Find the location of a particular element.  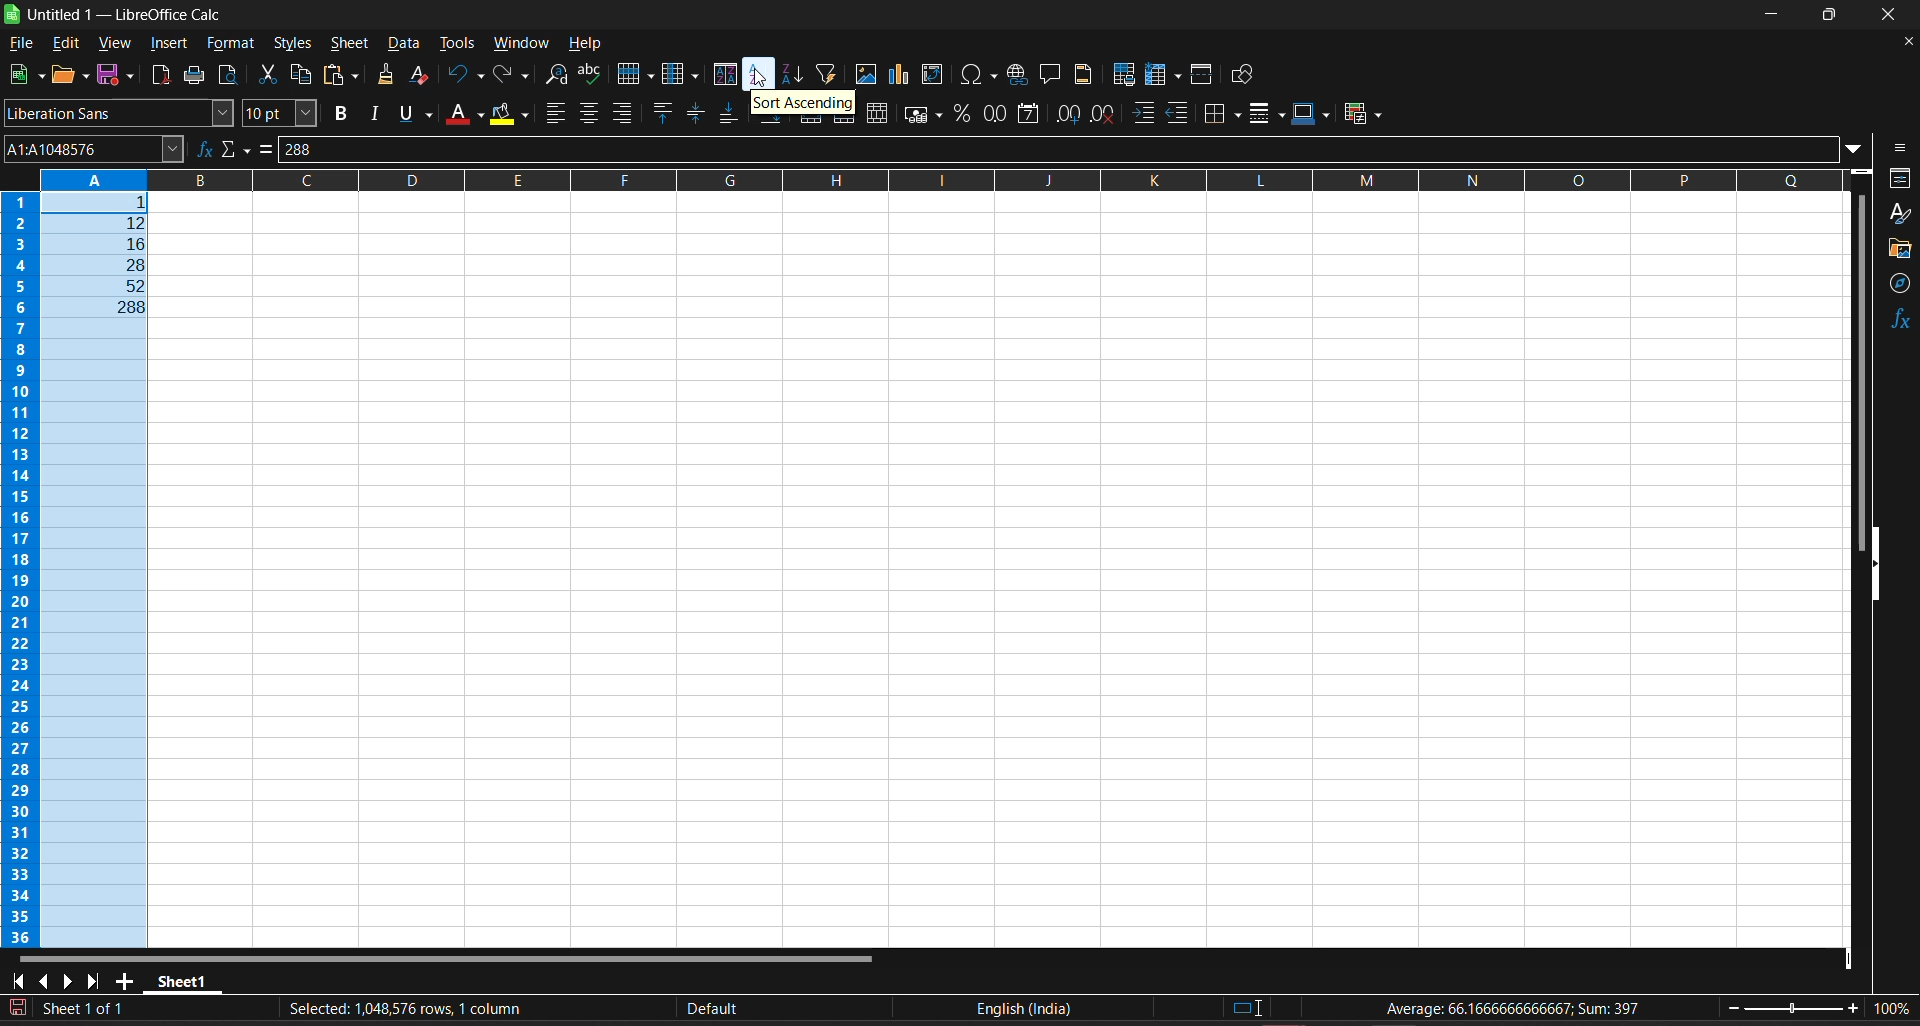

edit is located at coordinates (66, 44).